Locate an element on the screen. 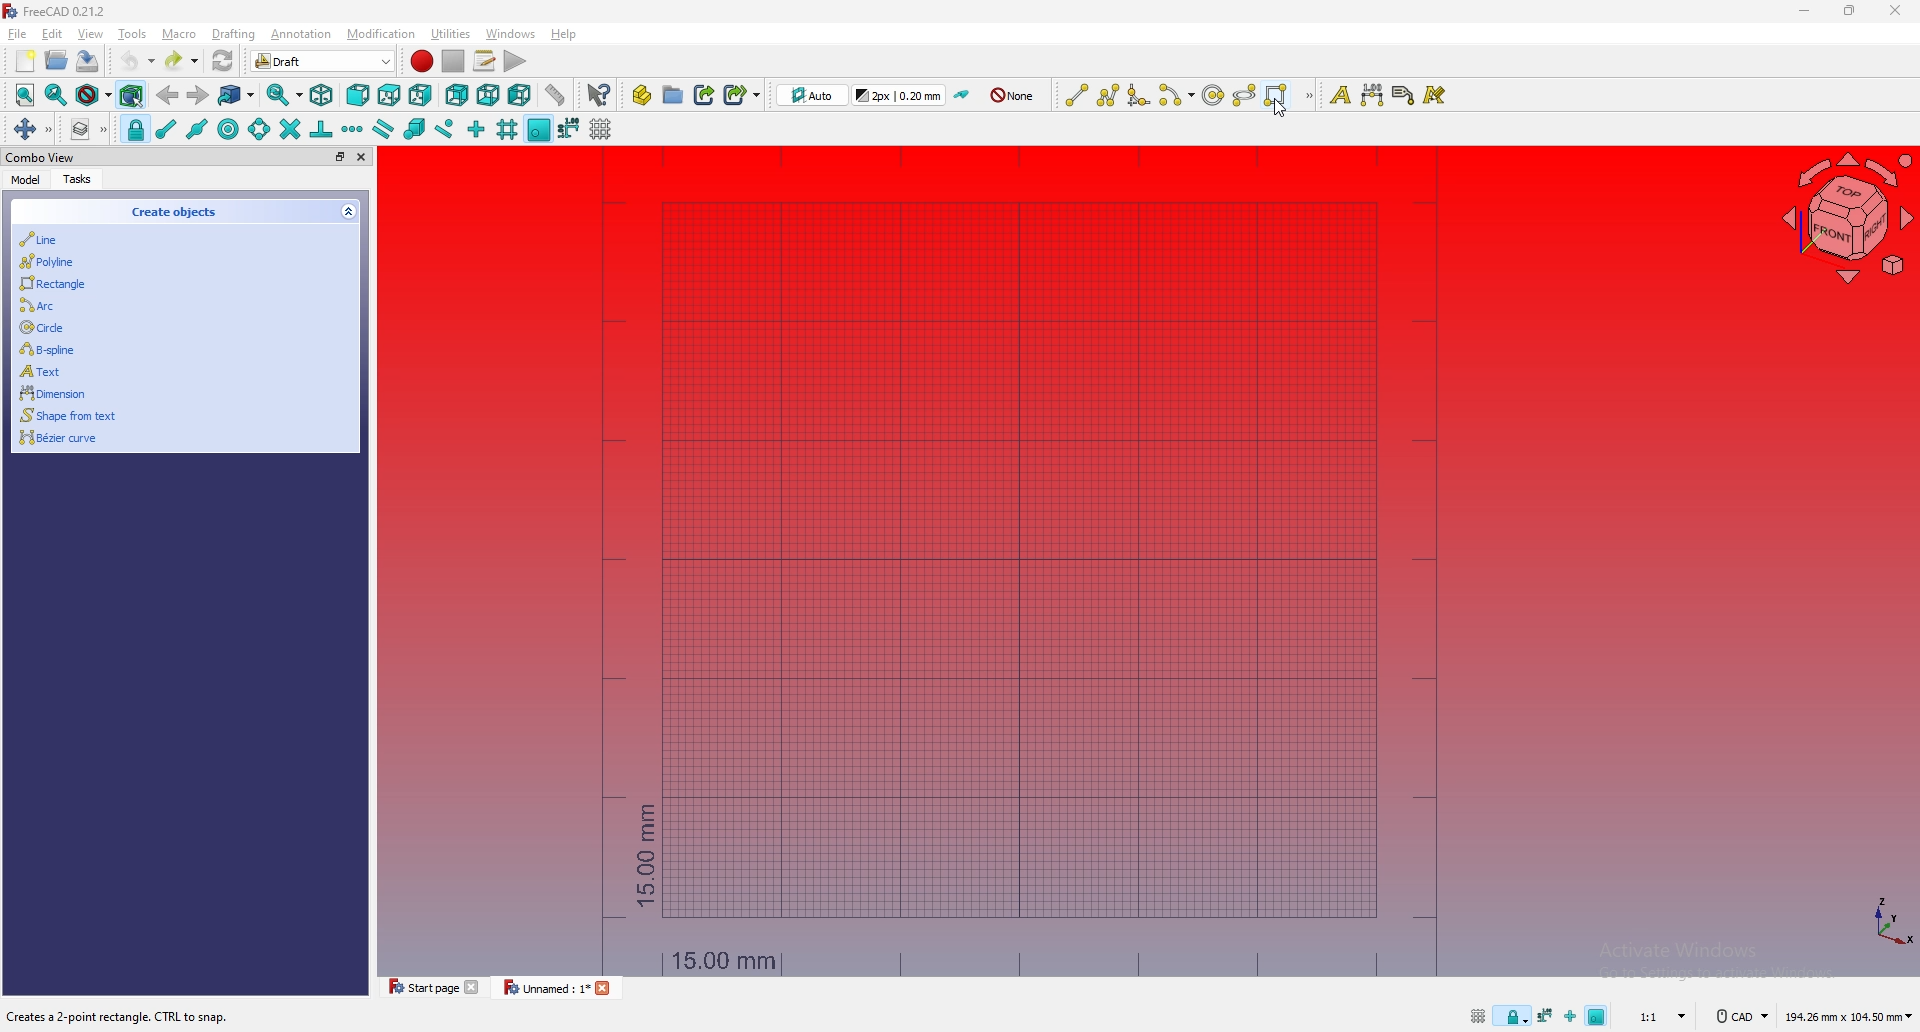 The height and width of the screenshot is (1032, 1920). navigating cube is located at coordinates (1840, 219).